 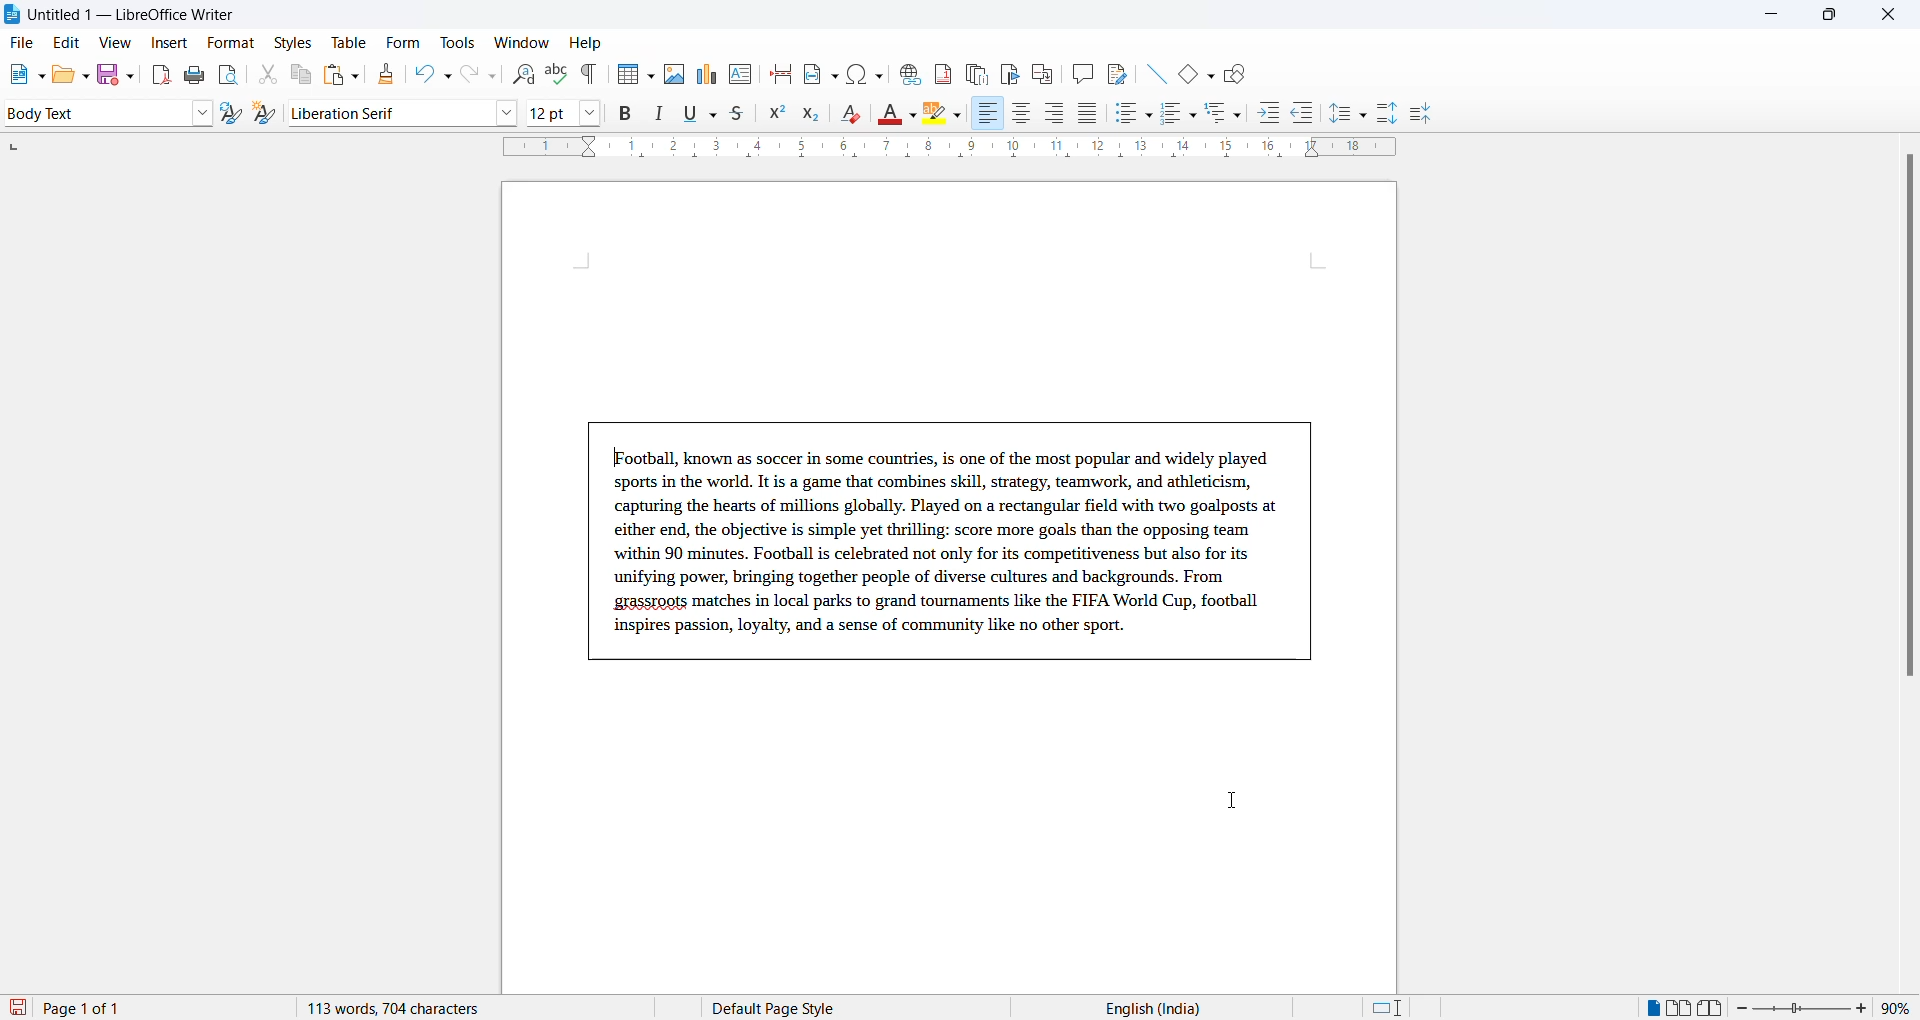 I want to click on insert chart, so click(x=706, y=76).